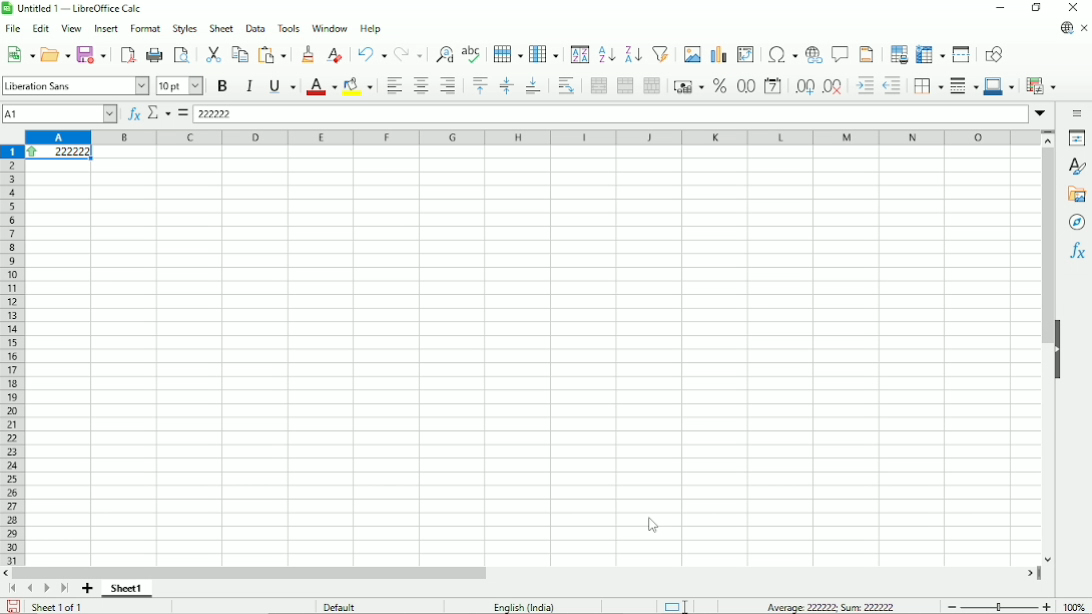 The height and width of the screenshot is (614, 1092). Describe the element at coordinates (1039, 86) in the screenshot. I see `Conditional` at that location.